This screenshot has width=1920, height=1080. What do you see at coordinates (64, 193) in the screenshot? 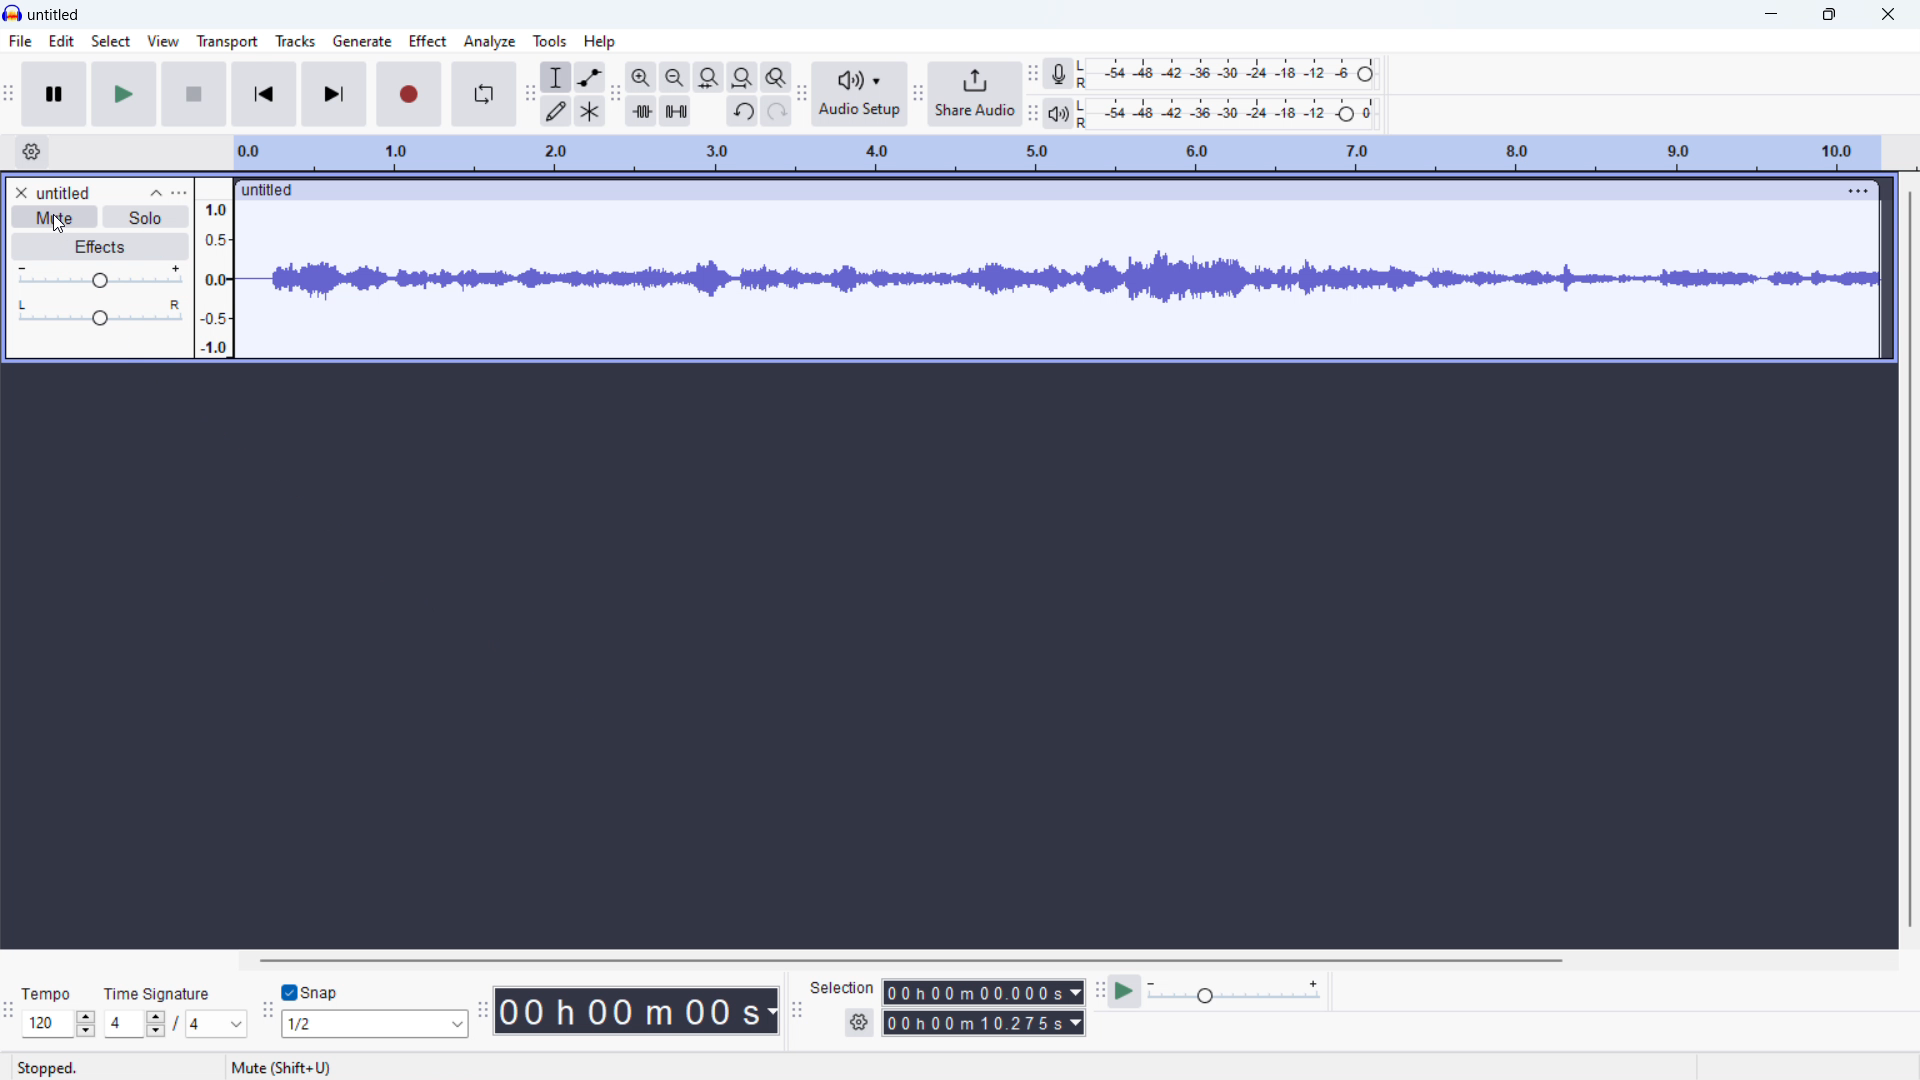
I see `track title` at bounding box center [64, 193].